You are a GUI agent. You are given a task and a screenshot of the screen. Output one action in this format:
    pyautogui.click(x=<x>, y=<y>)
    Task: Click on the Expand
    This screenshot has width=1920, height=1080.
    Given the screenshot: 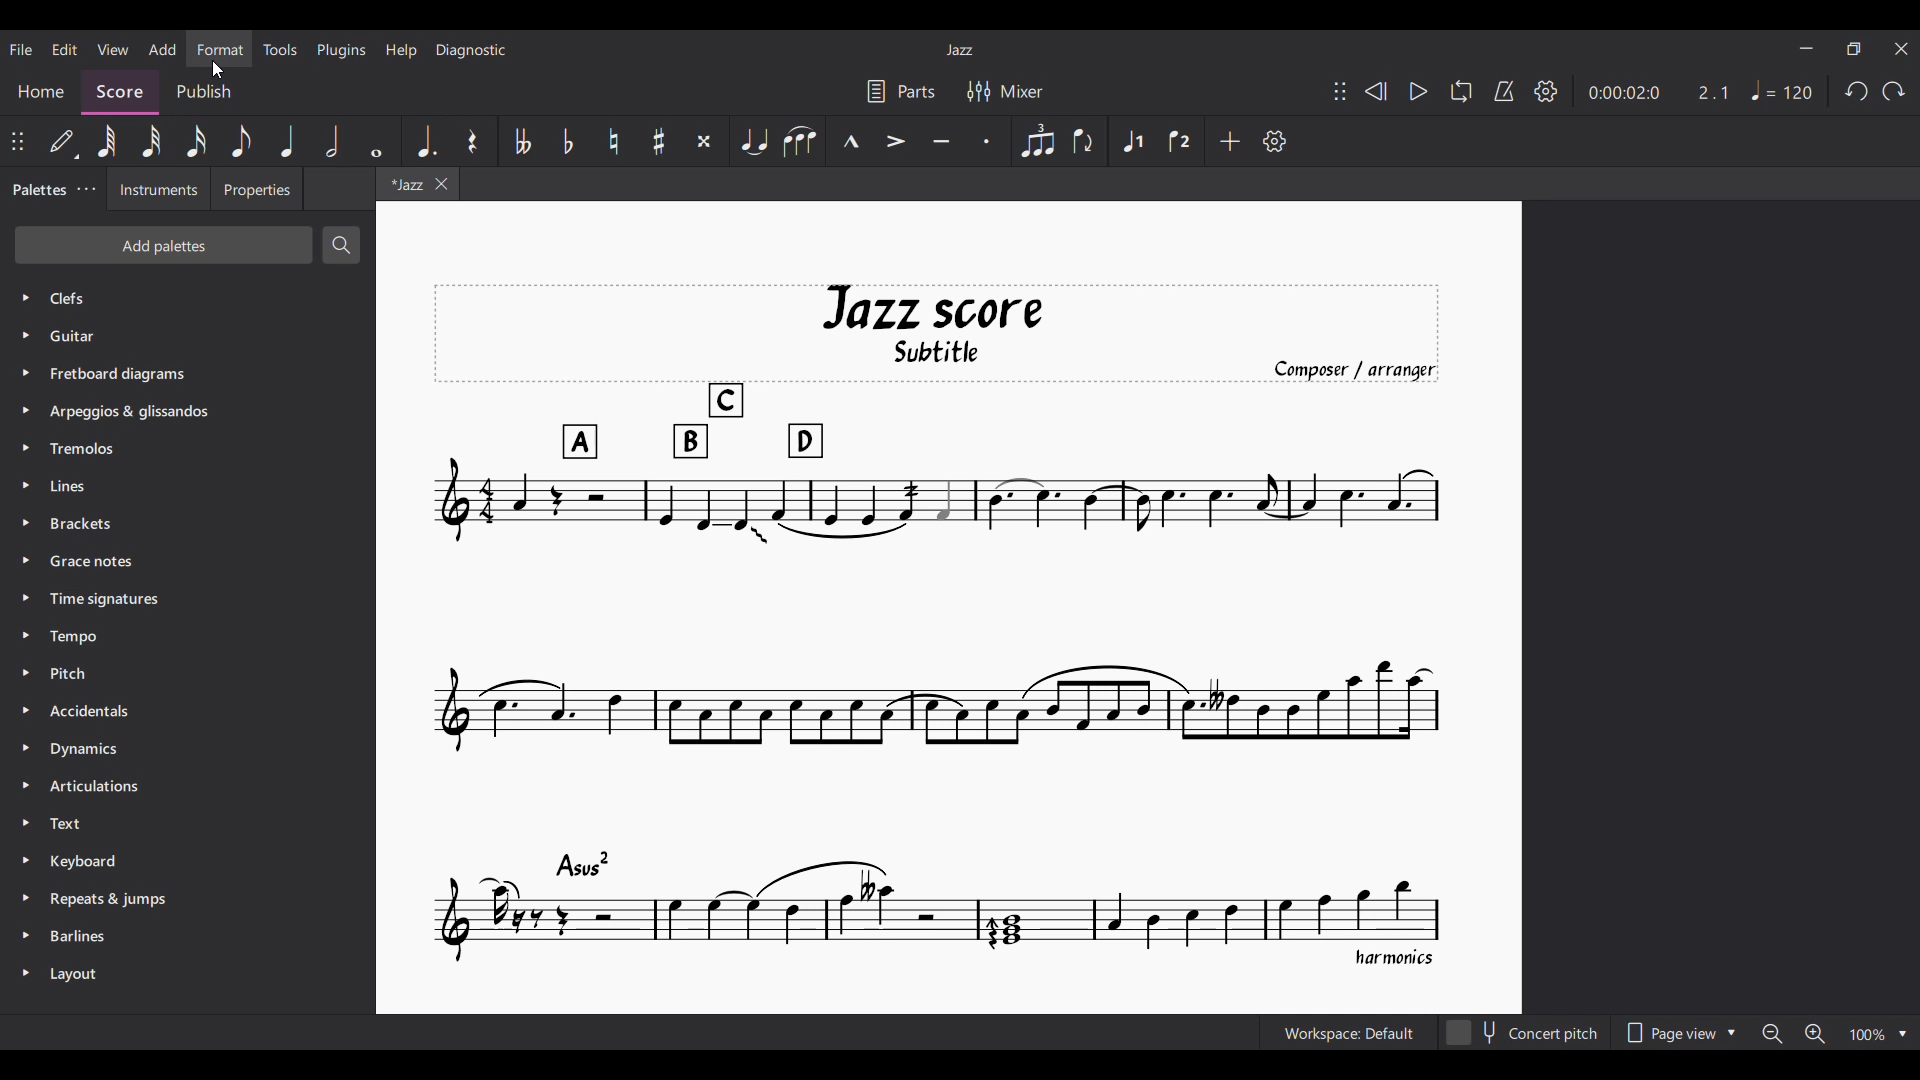 What is the action you would take?
    pyautogui.click(x=25, y=635)
    